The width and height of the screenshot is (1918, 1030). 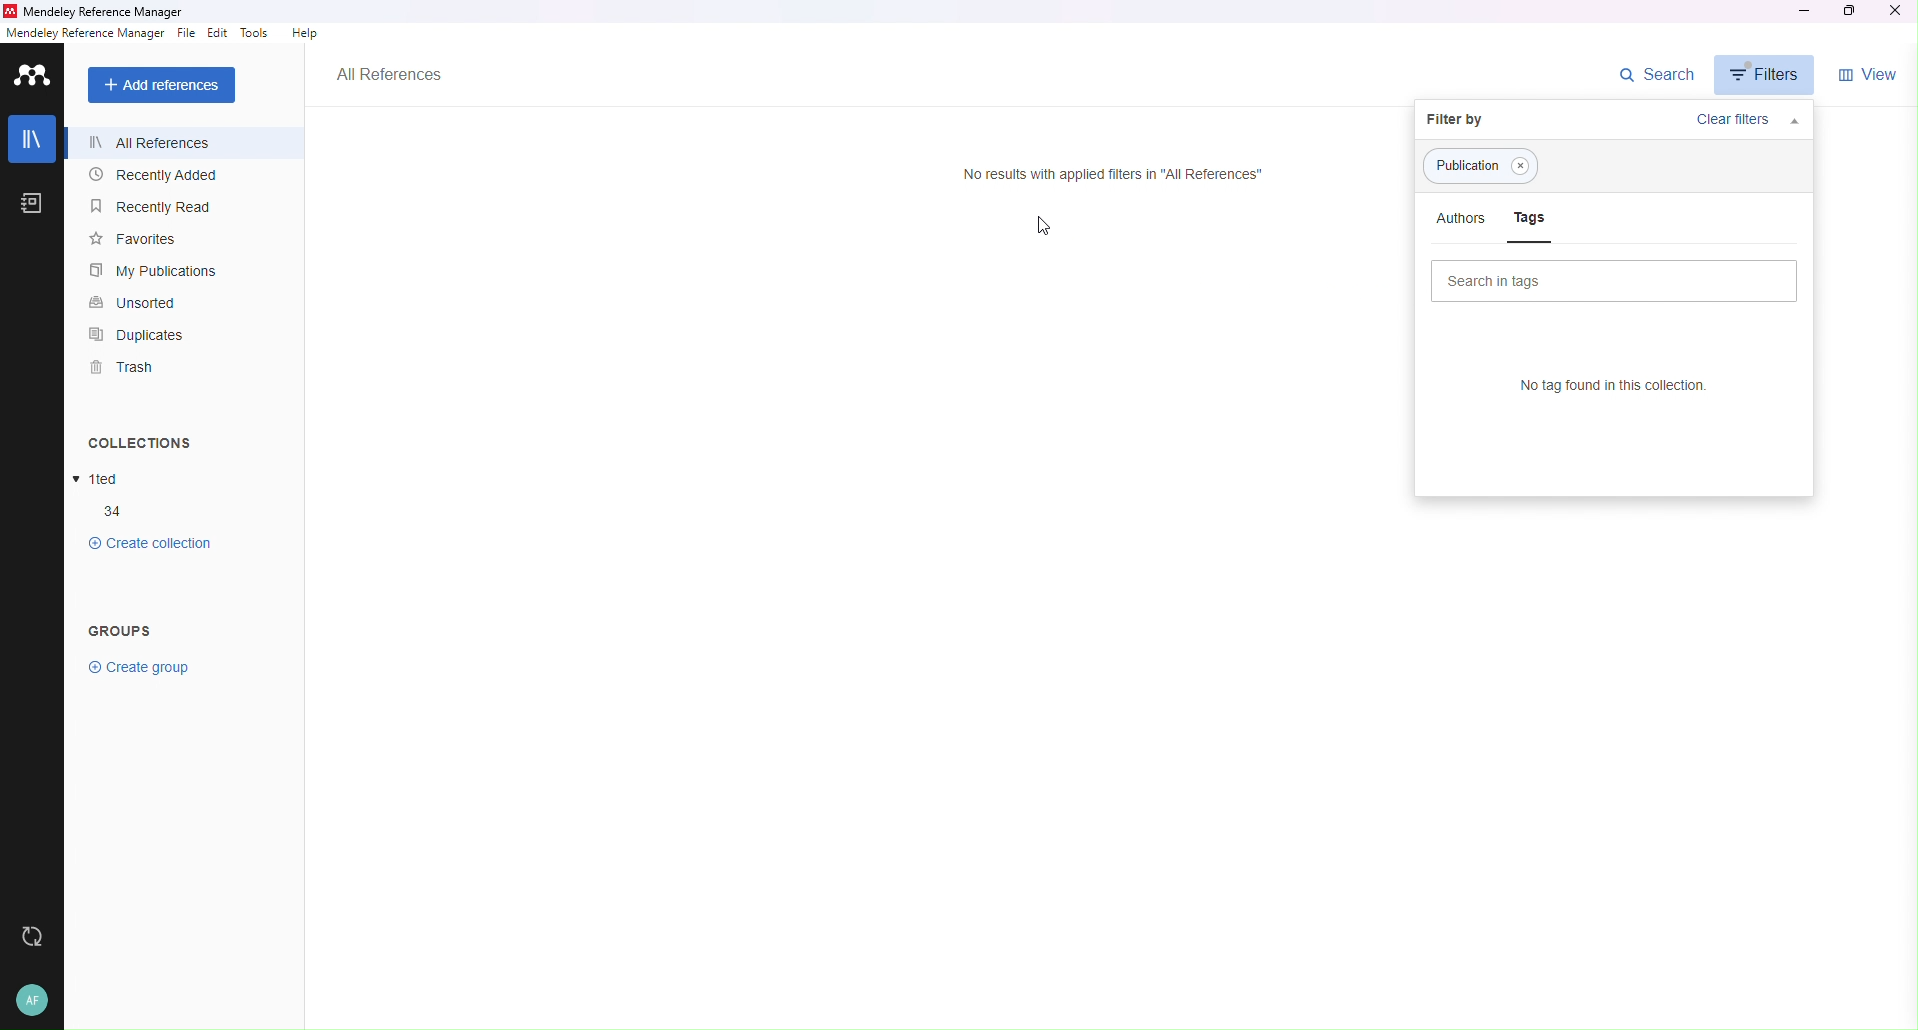 I want to click on Authors, so click(x=1459, y=220).